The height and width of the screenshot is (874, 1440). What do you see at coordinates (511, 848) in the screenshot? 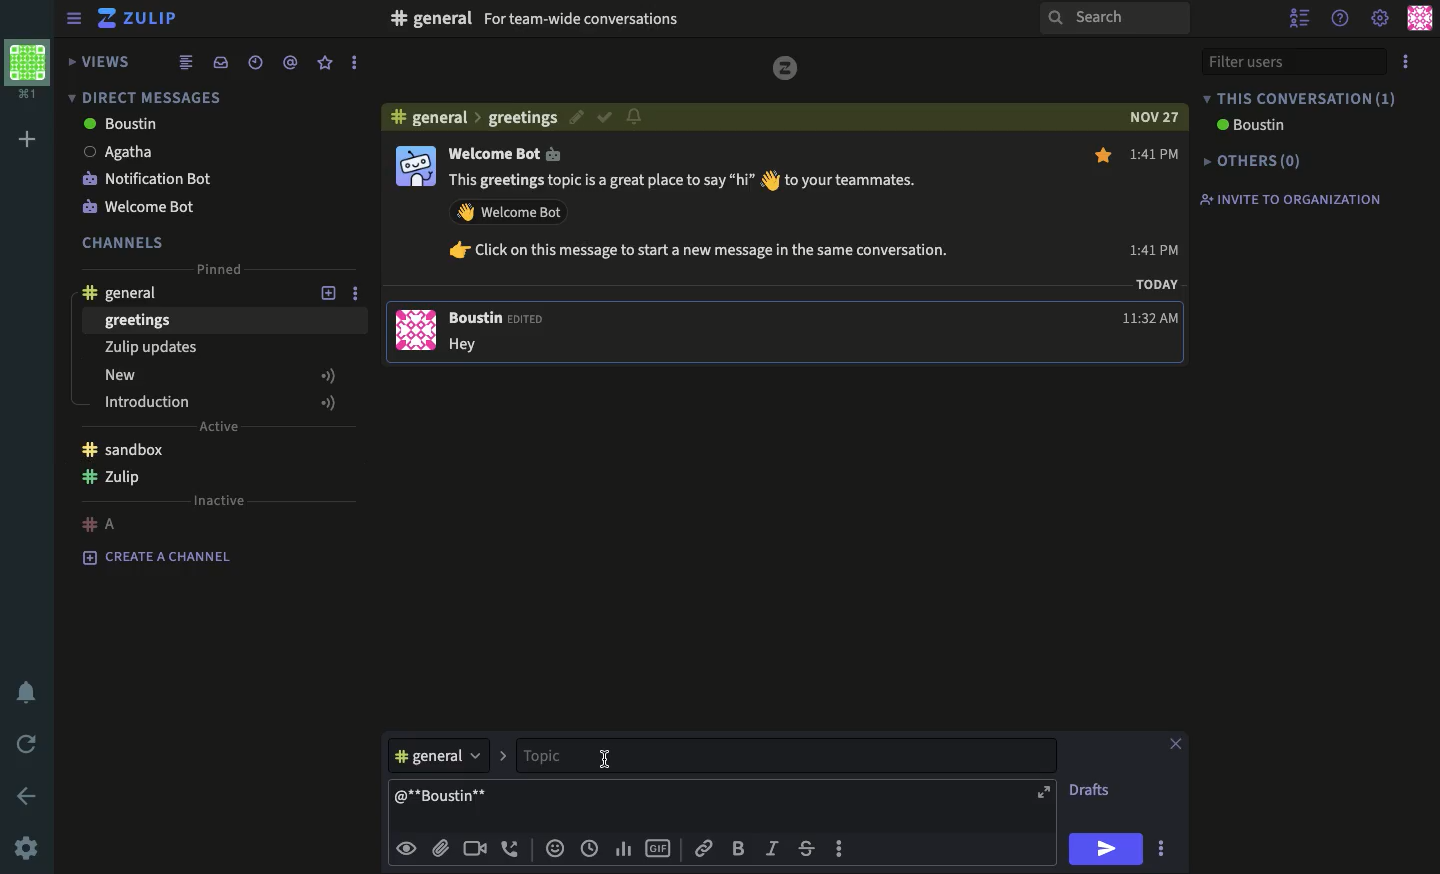
I see `audio call` at bounding box center [511, 848].